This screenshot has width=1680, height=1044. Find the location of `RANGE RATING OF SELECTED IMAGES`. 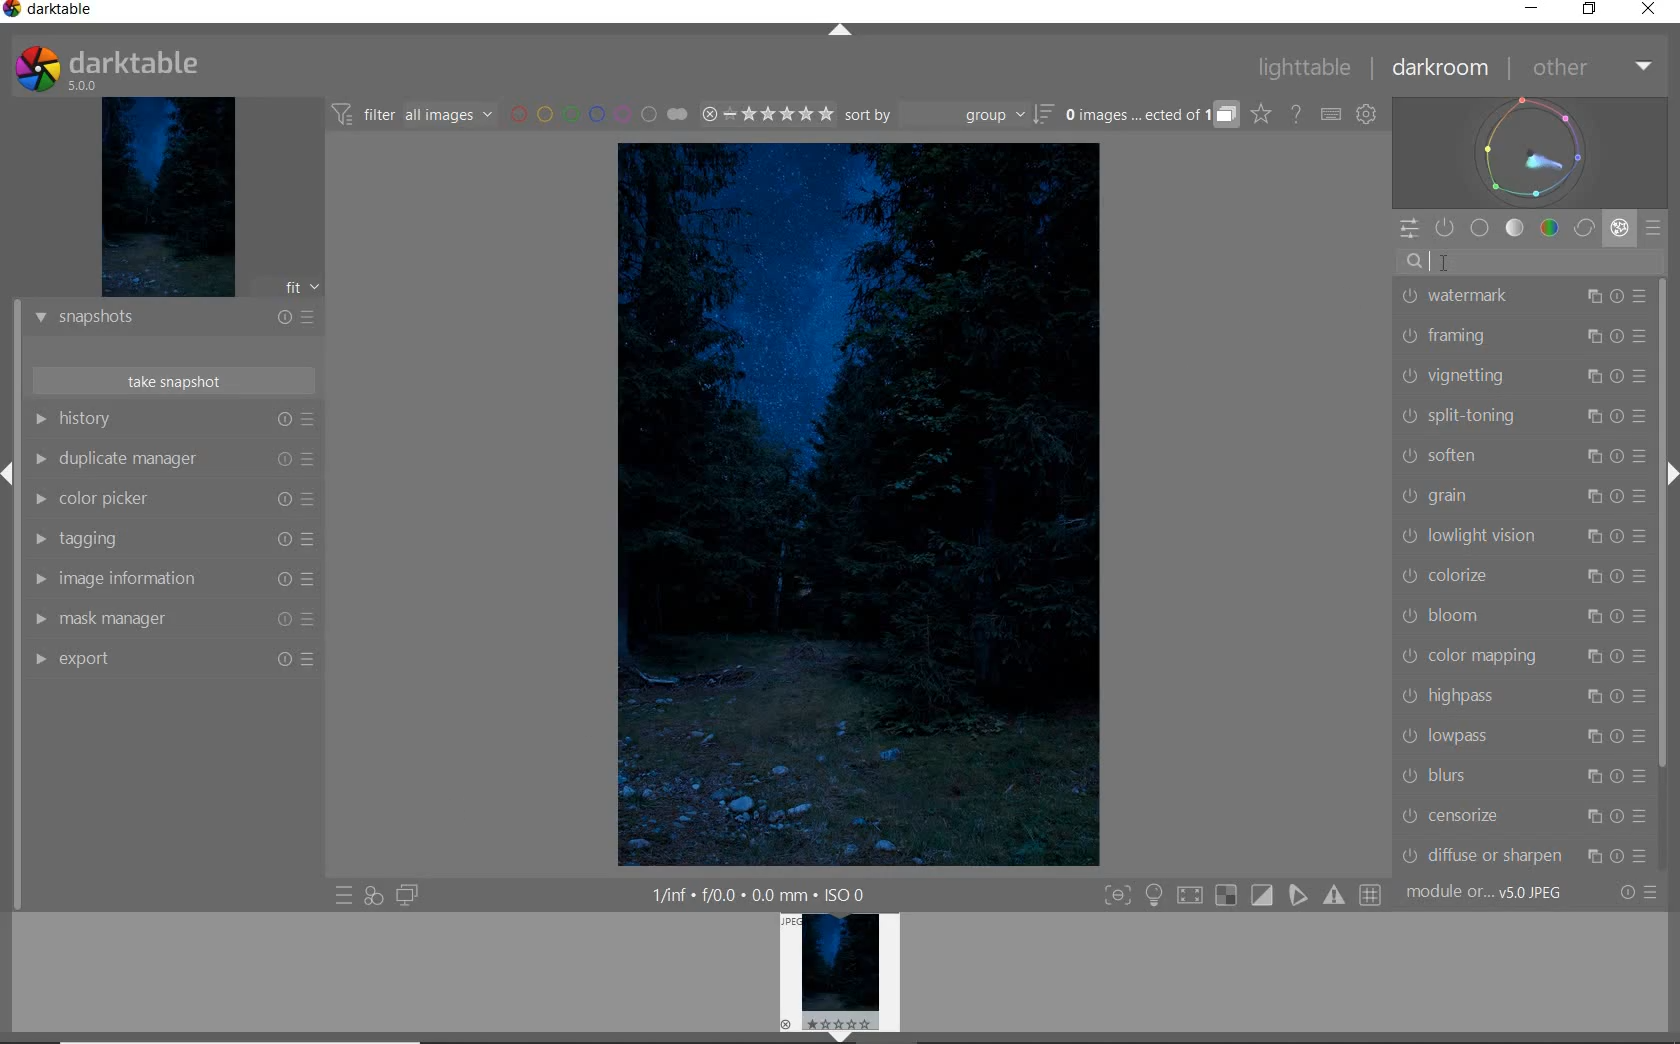

RANGE RATING OF SELECTED IMAGES is located at coordinates (767, 114).